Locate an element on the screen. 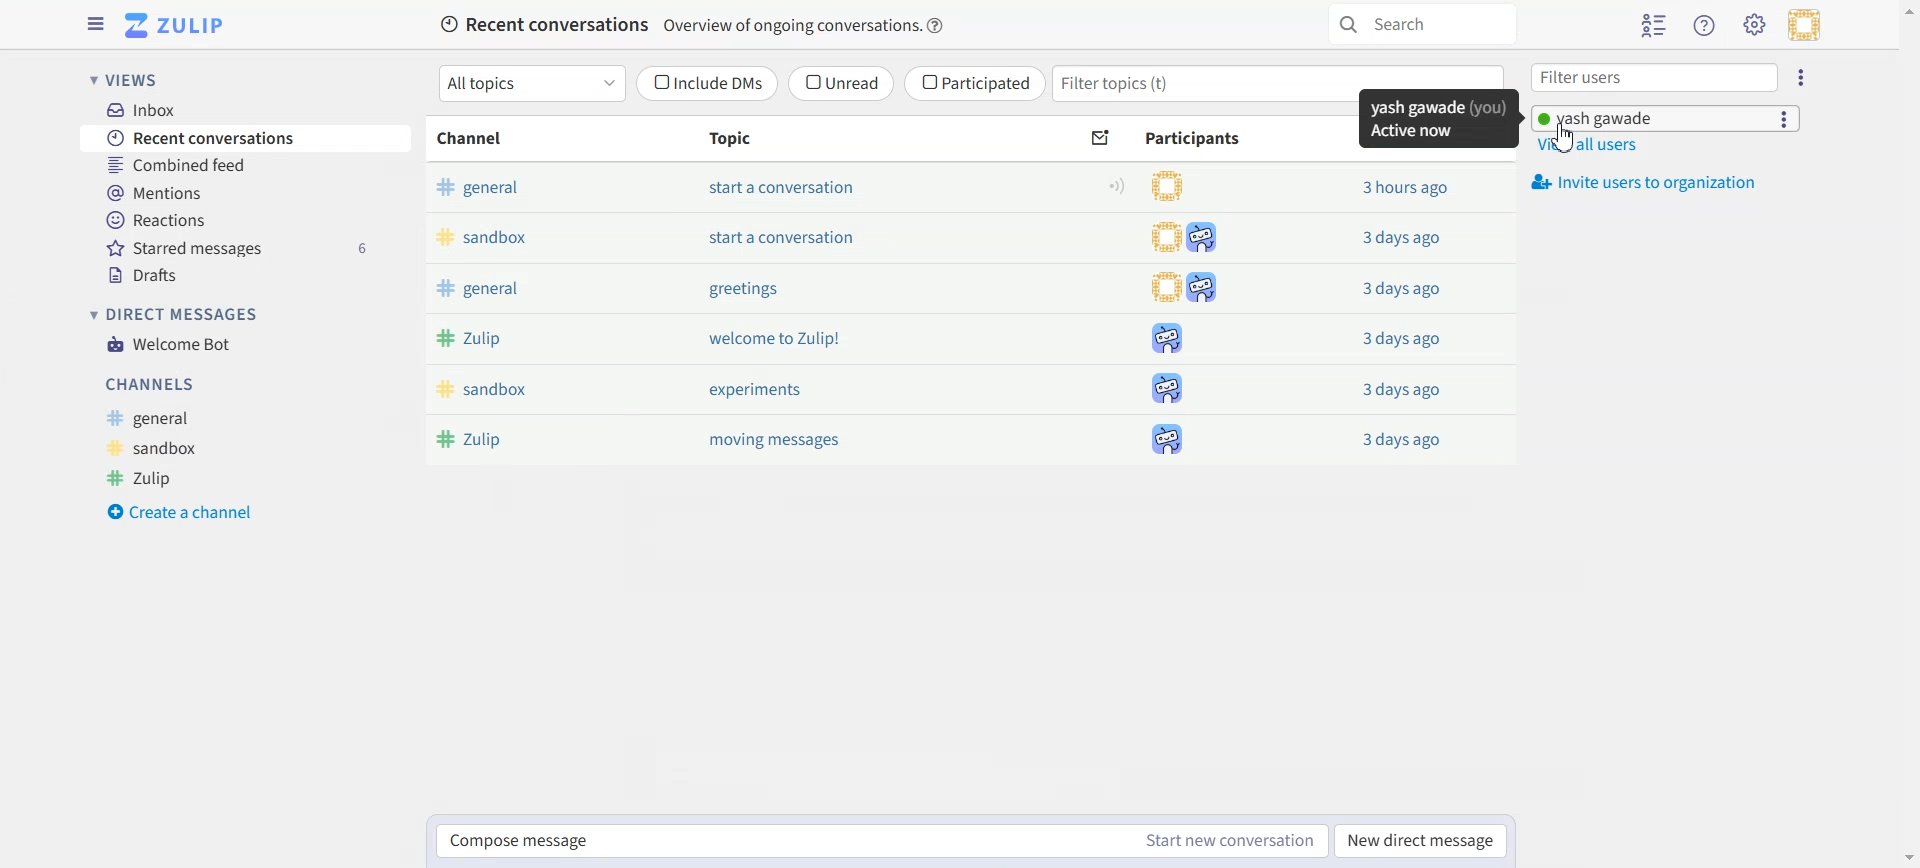 Image resolution: width=1920 pixels, height=868 pixels. Zulip is located at coordinates (142, 480).